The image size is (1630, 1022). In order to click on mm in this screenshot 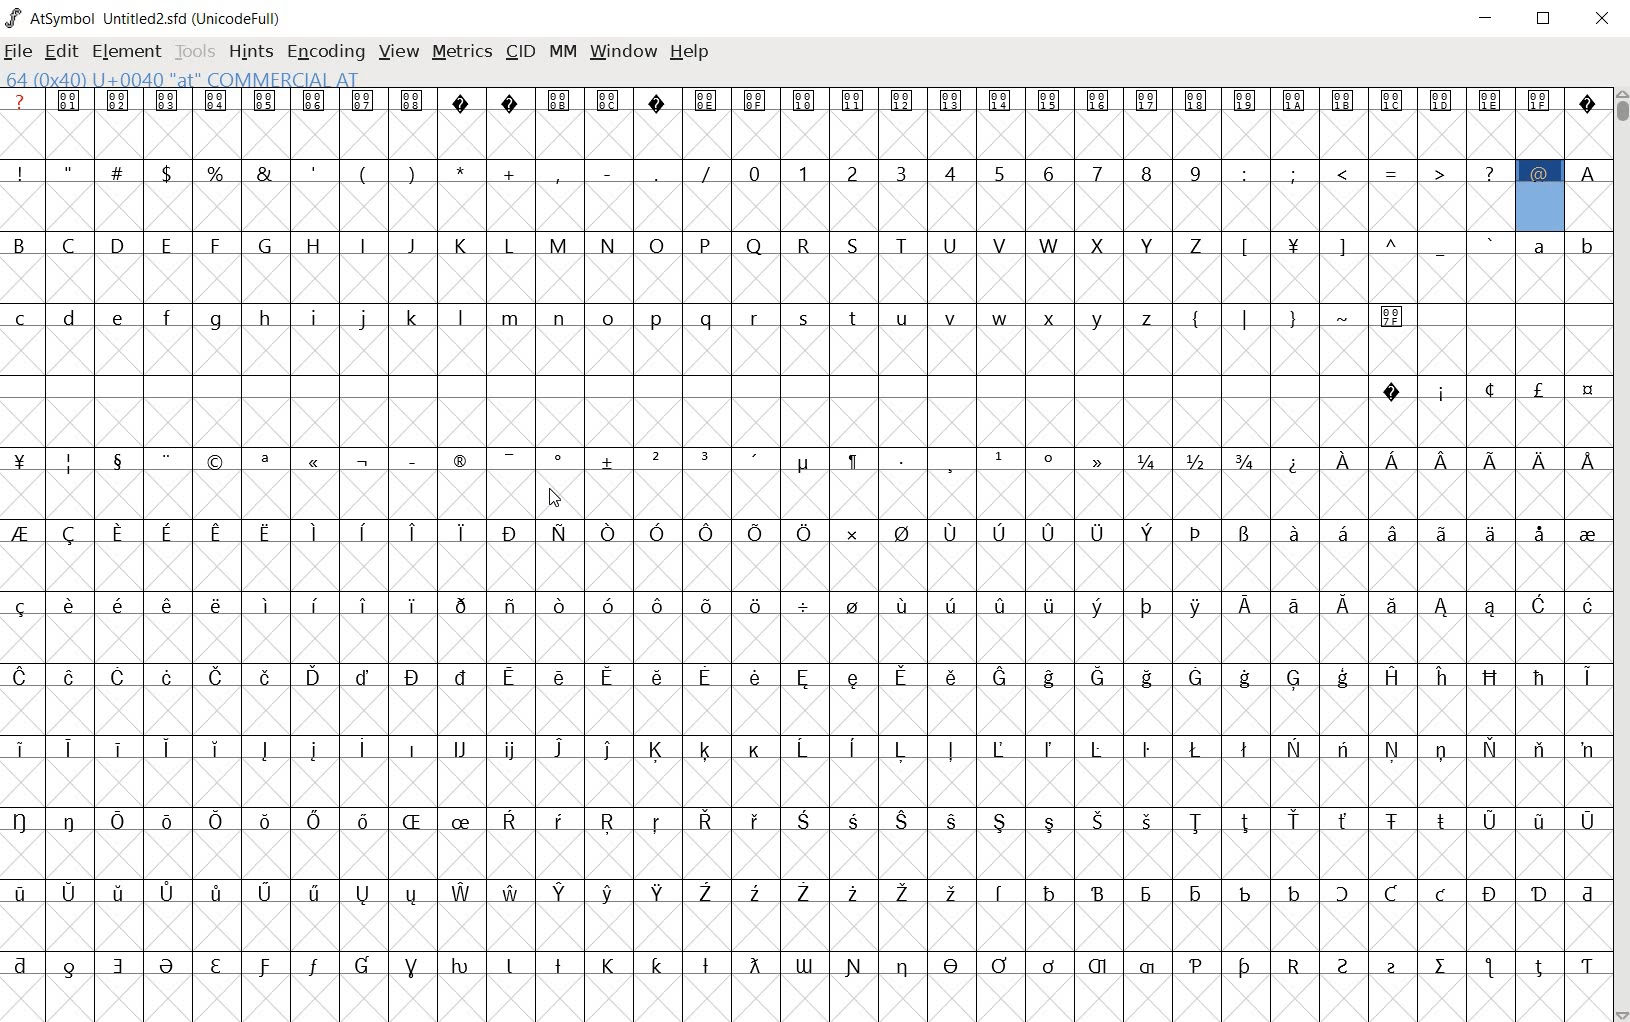, I will do `click(563, 52)`.